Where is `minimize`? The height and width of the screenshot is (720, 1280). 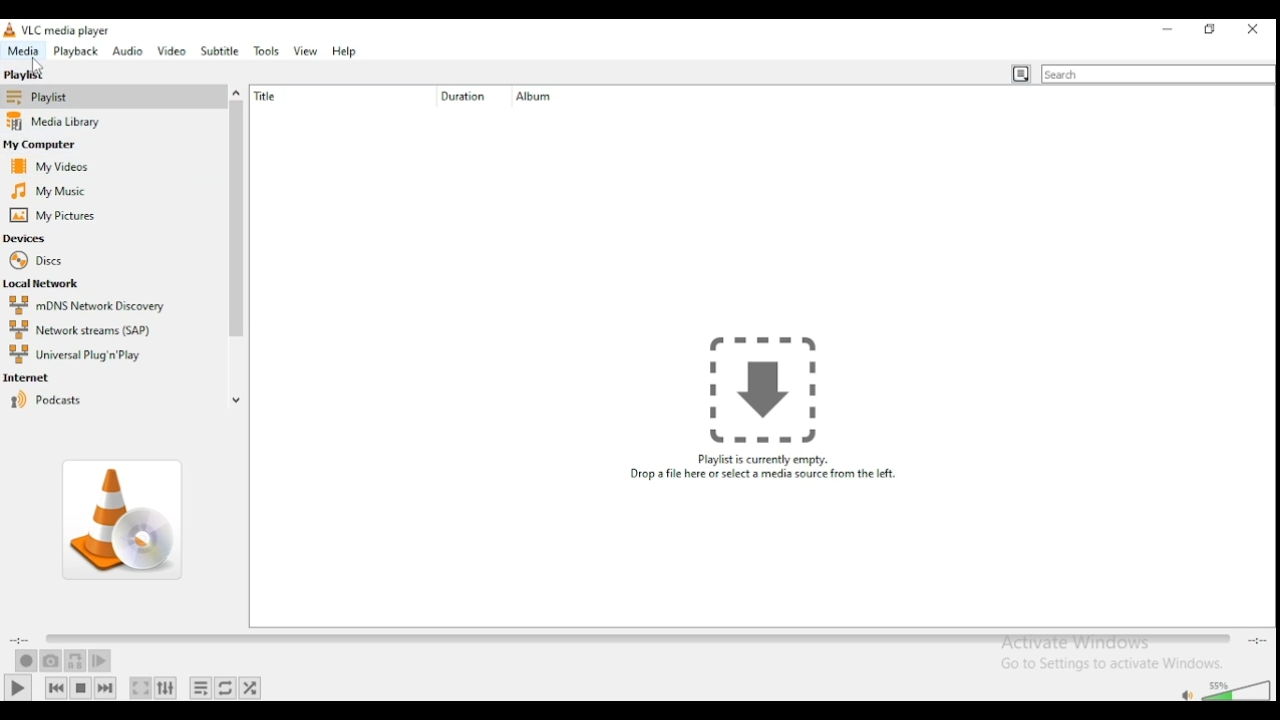 minimize is located at coordinates (1165, 30).